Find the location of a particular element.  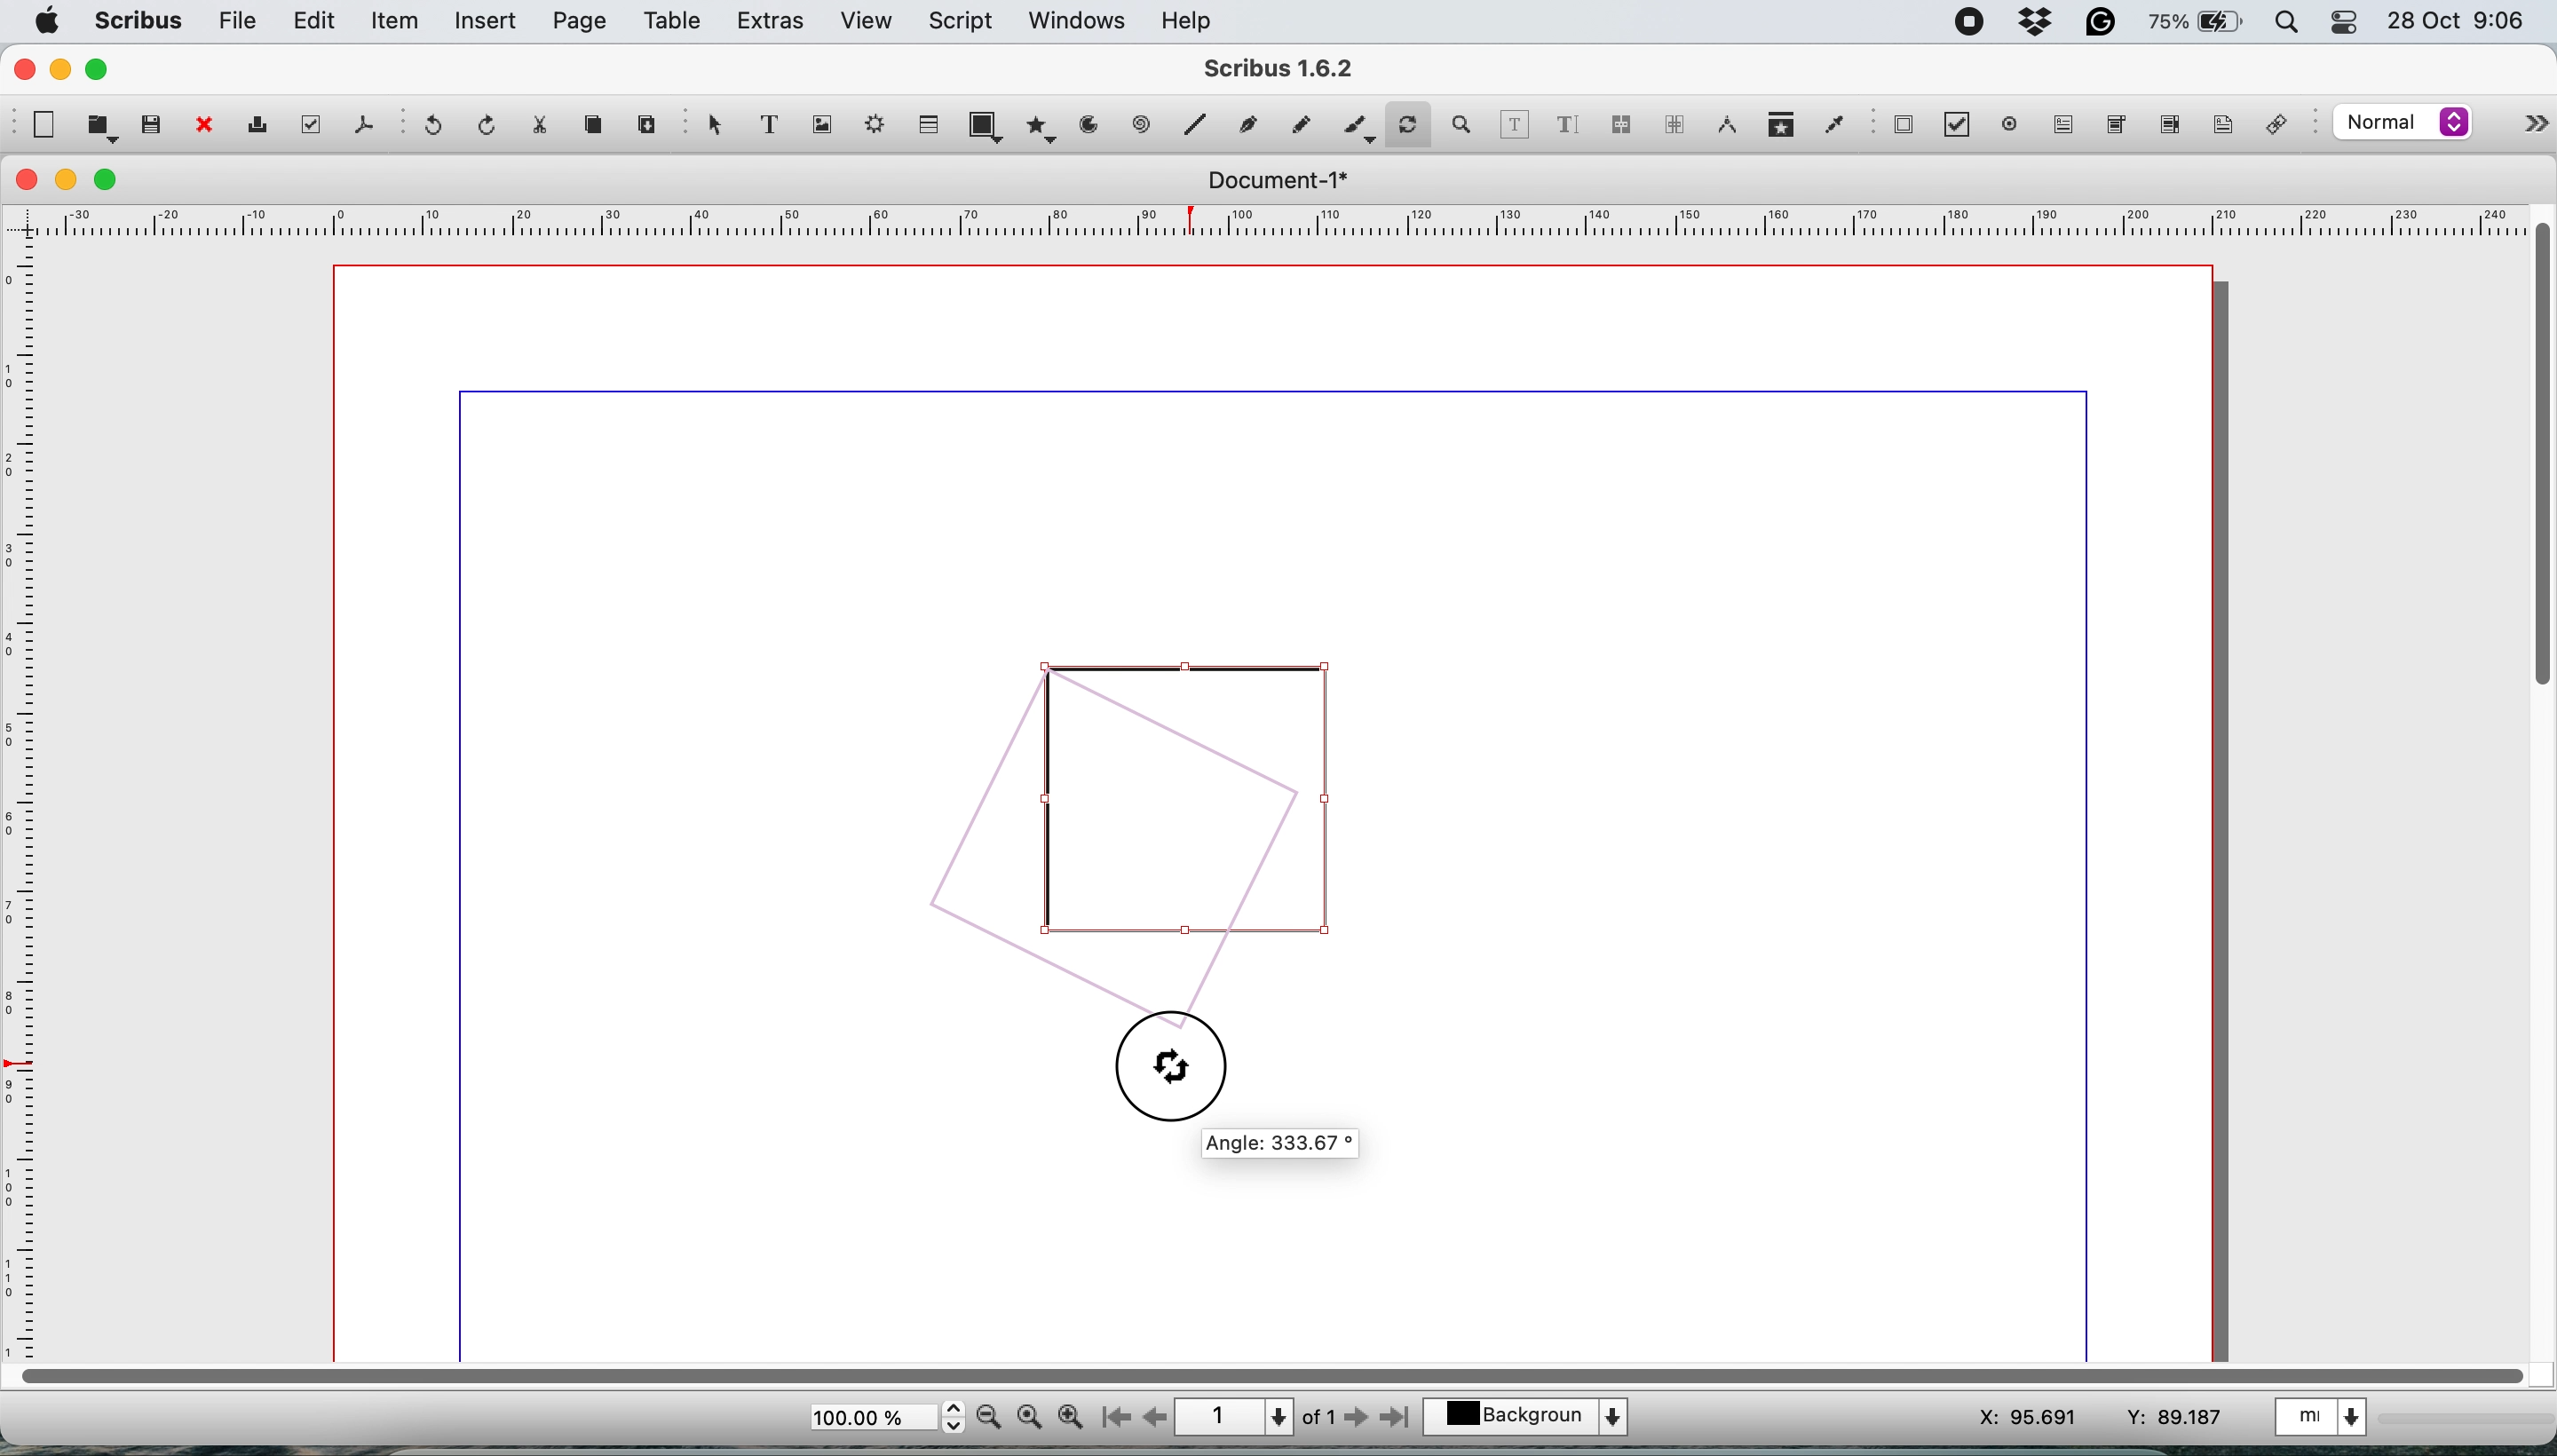

insert is located at coordinates (489, 22).